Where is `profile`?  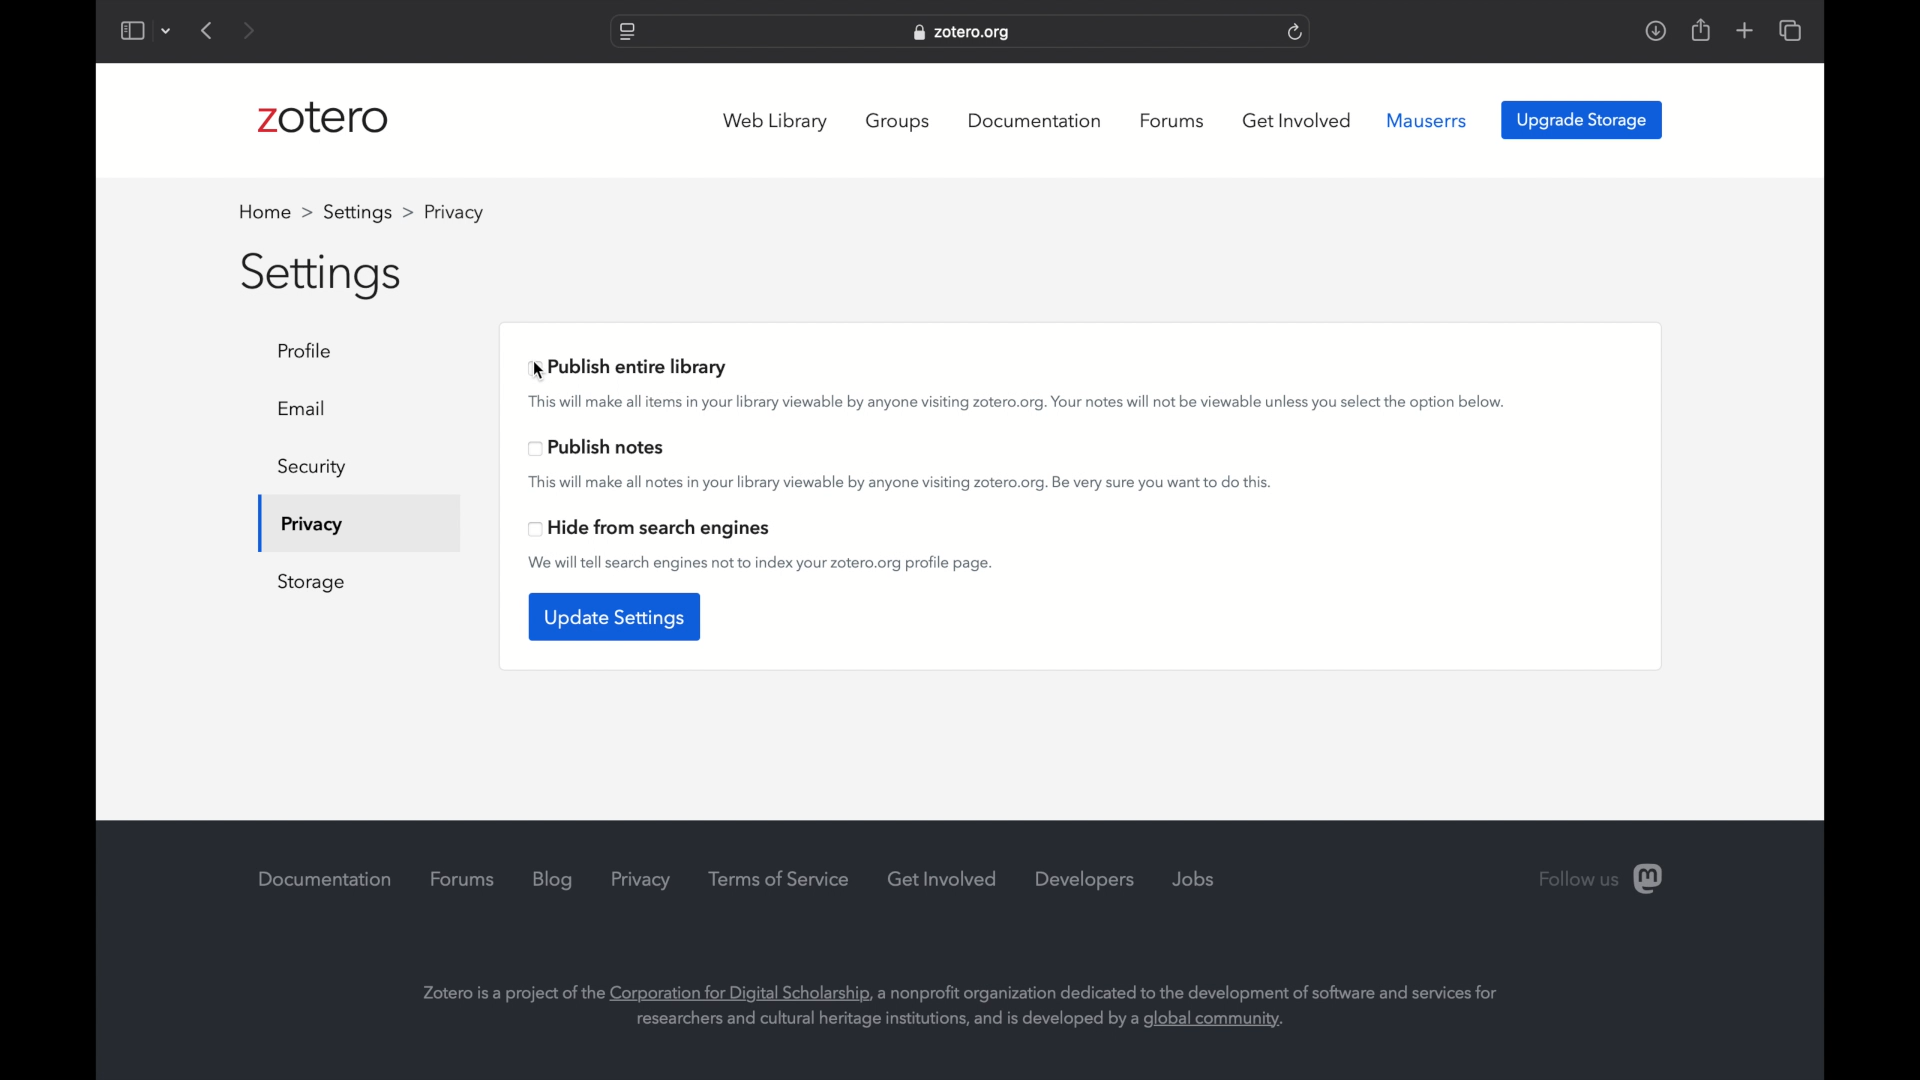 profile is located at coordinates (451, 211).